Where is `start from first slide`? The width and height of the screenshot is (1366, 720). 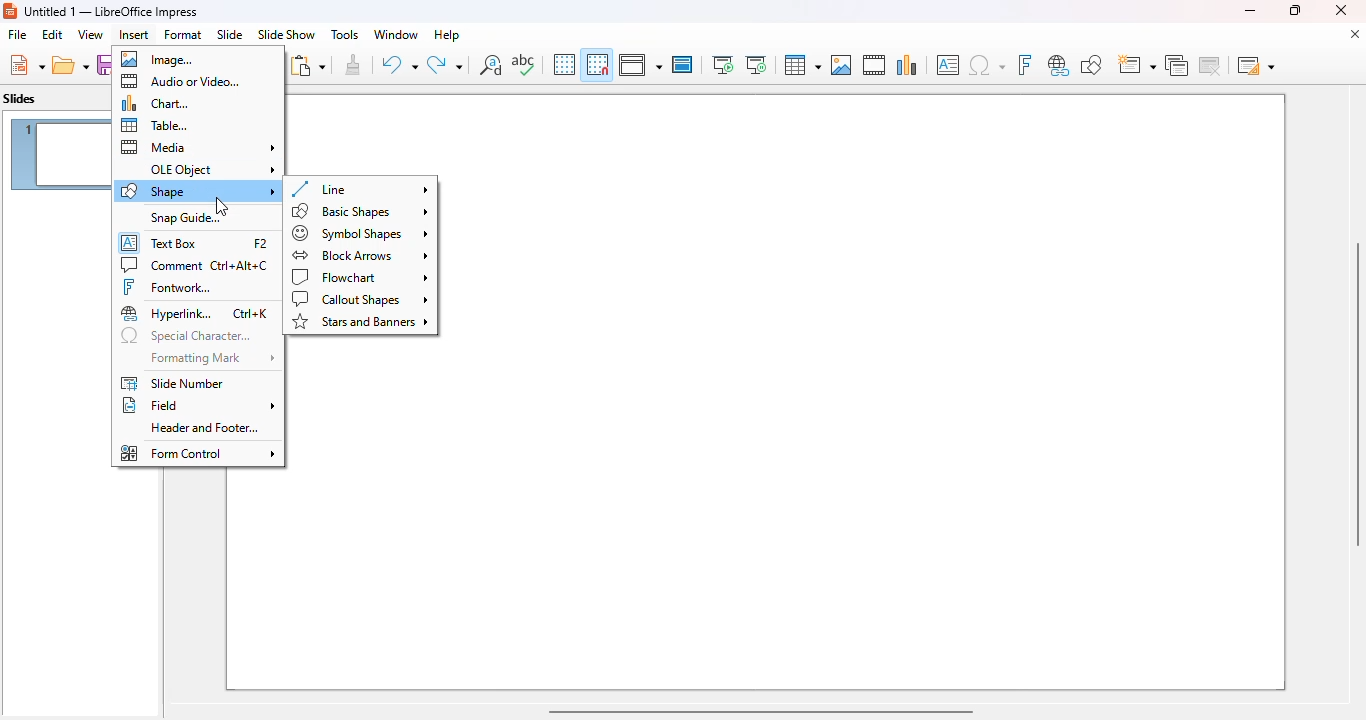
start from first slide is located at coordinates (722, 65).